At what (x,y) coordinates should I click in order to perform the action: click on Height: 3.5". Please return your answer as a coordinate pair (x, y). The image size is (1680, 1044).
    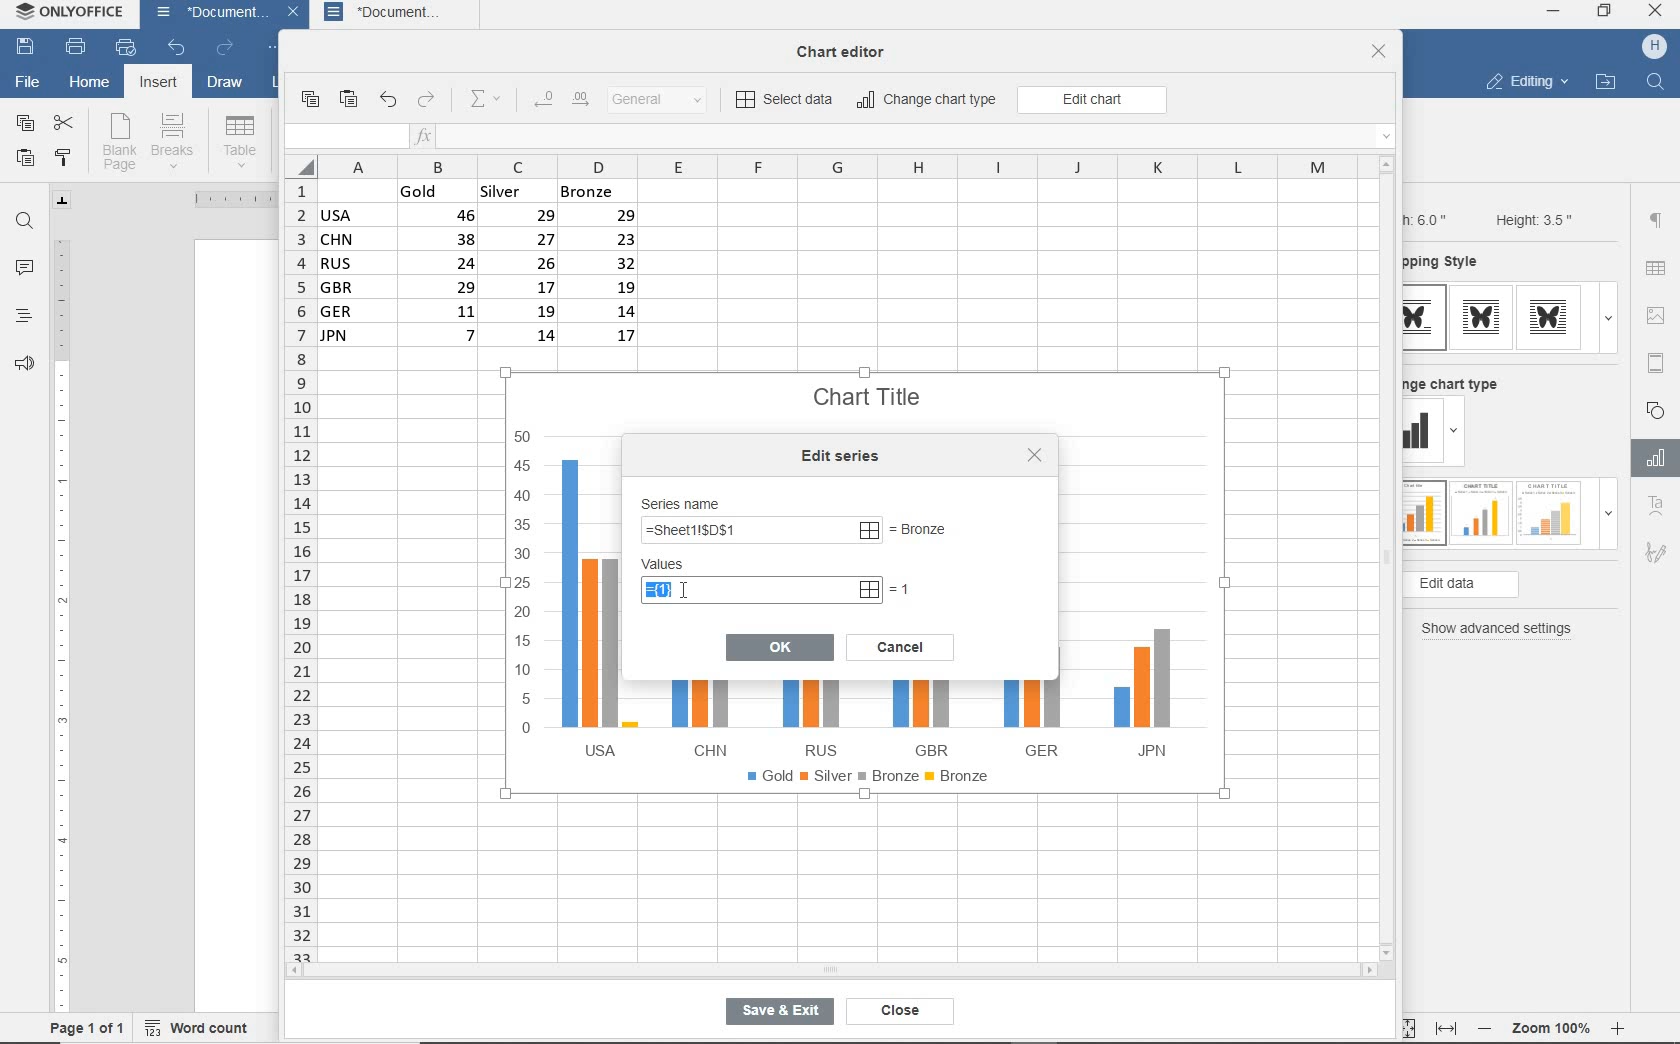
    Looking at the image, I should click on (1531, 219).